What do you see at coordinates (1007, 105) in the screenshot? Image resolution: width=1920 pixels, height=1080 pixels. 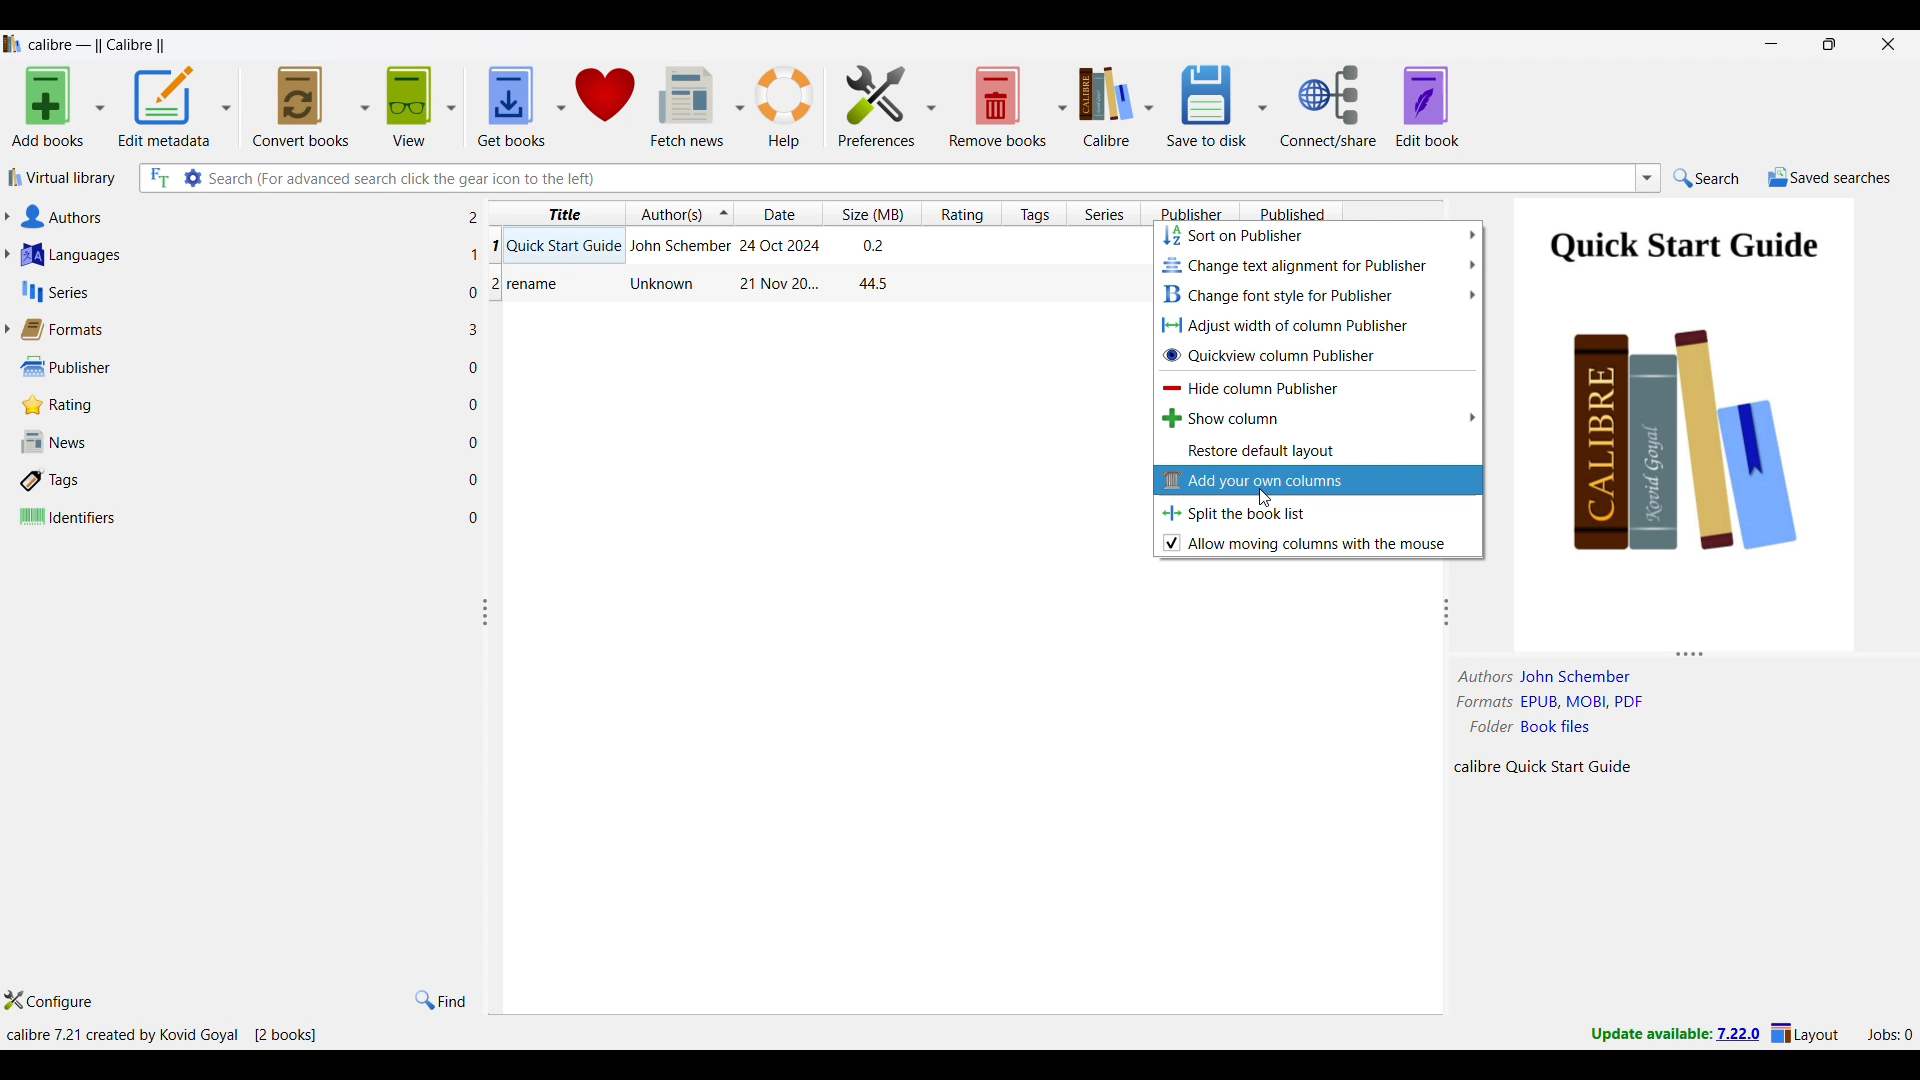 I see `Remove options` at bounding box center [1007, 105].